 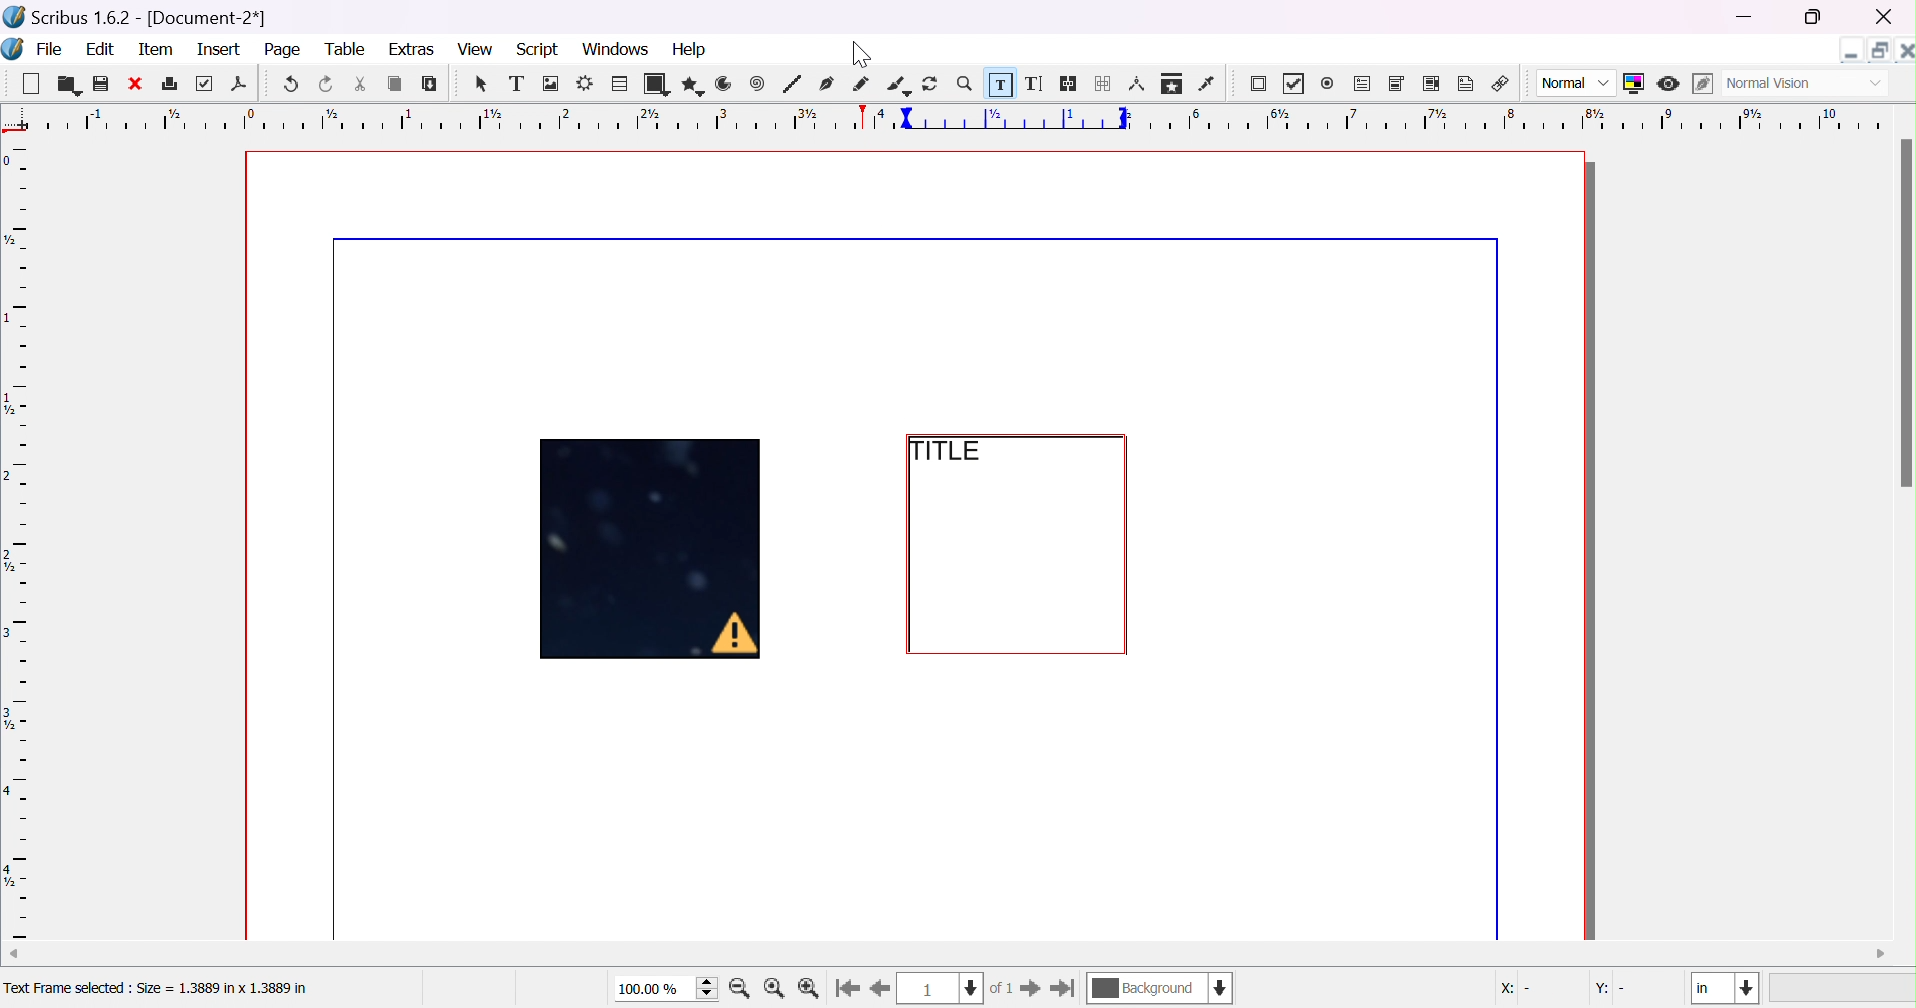 I want to click on in, so click(x=1726, y=989).